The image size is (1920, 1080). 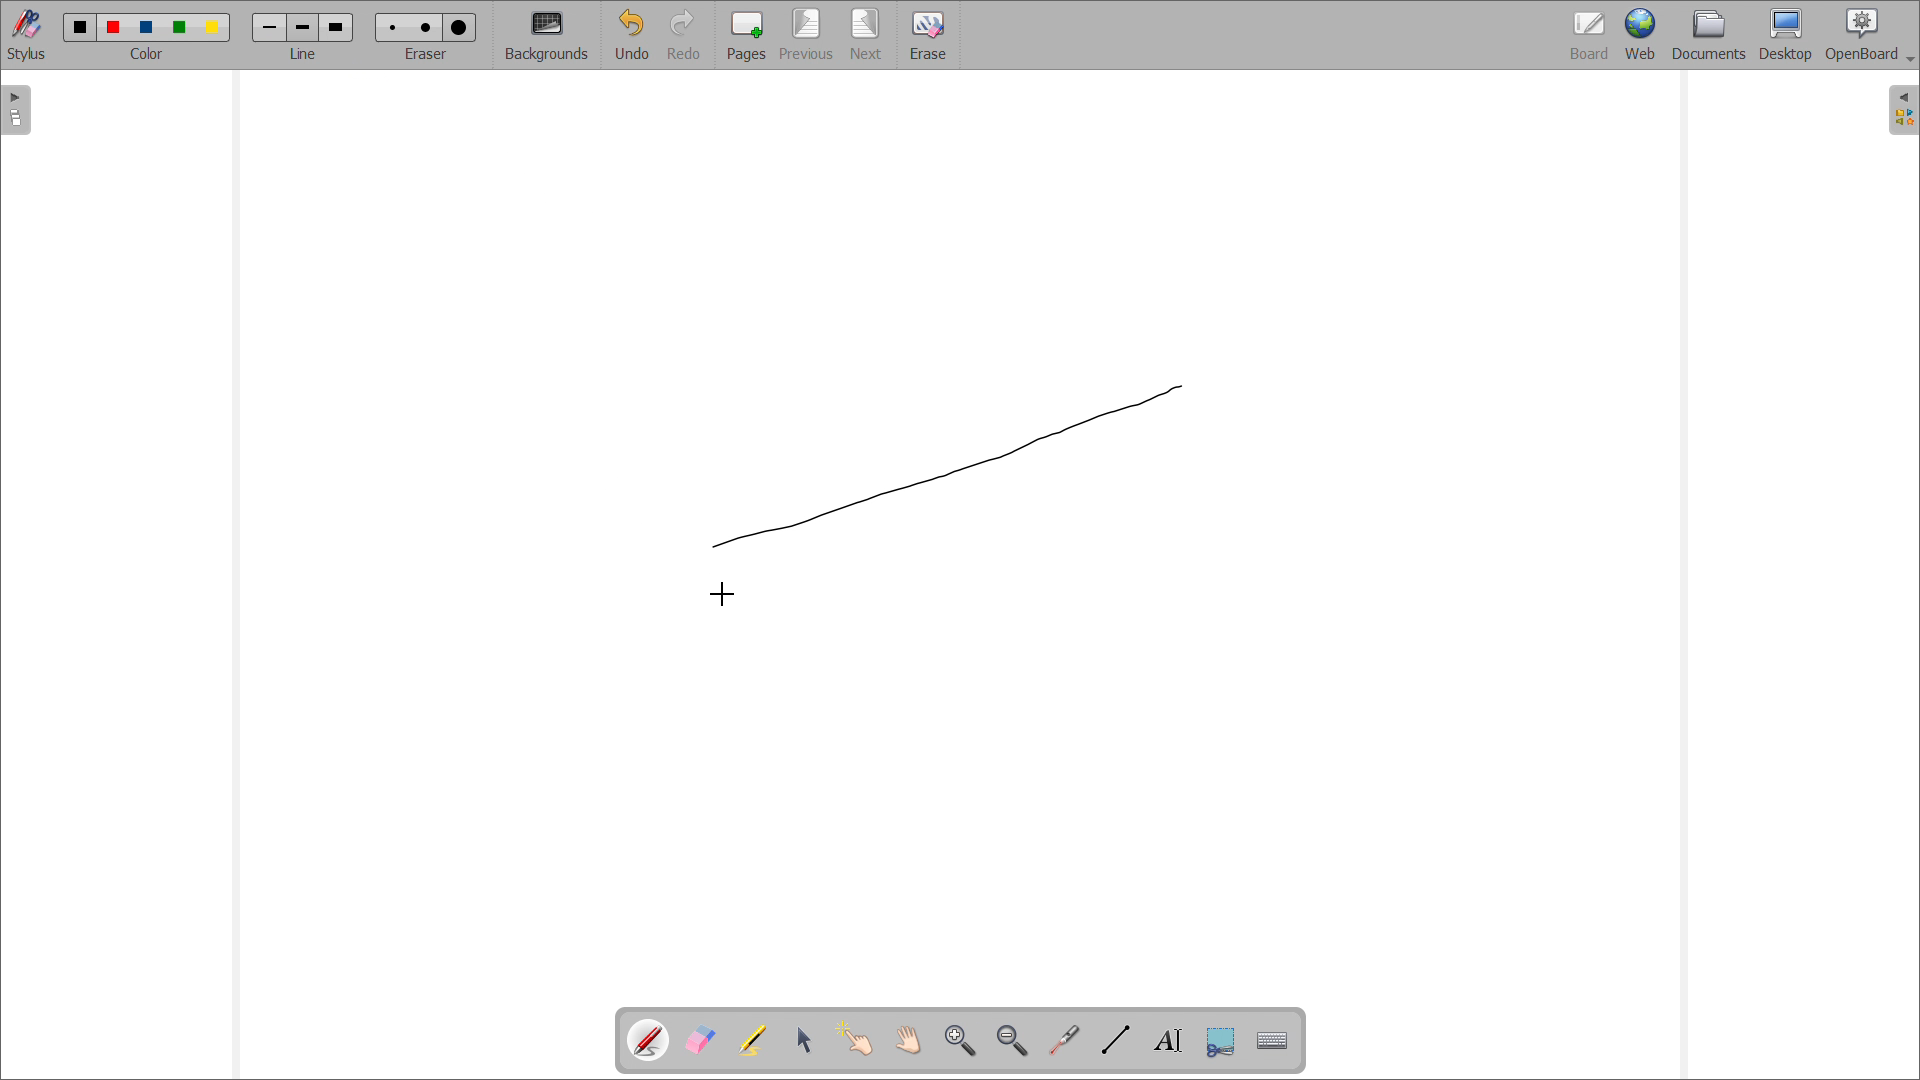 I want to click on previous page, so click(x=807, y=34).